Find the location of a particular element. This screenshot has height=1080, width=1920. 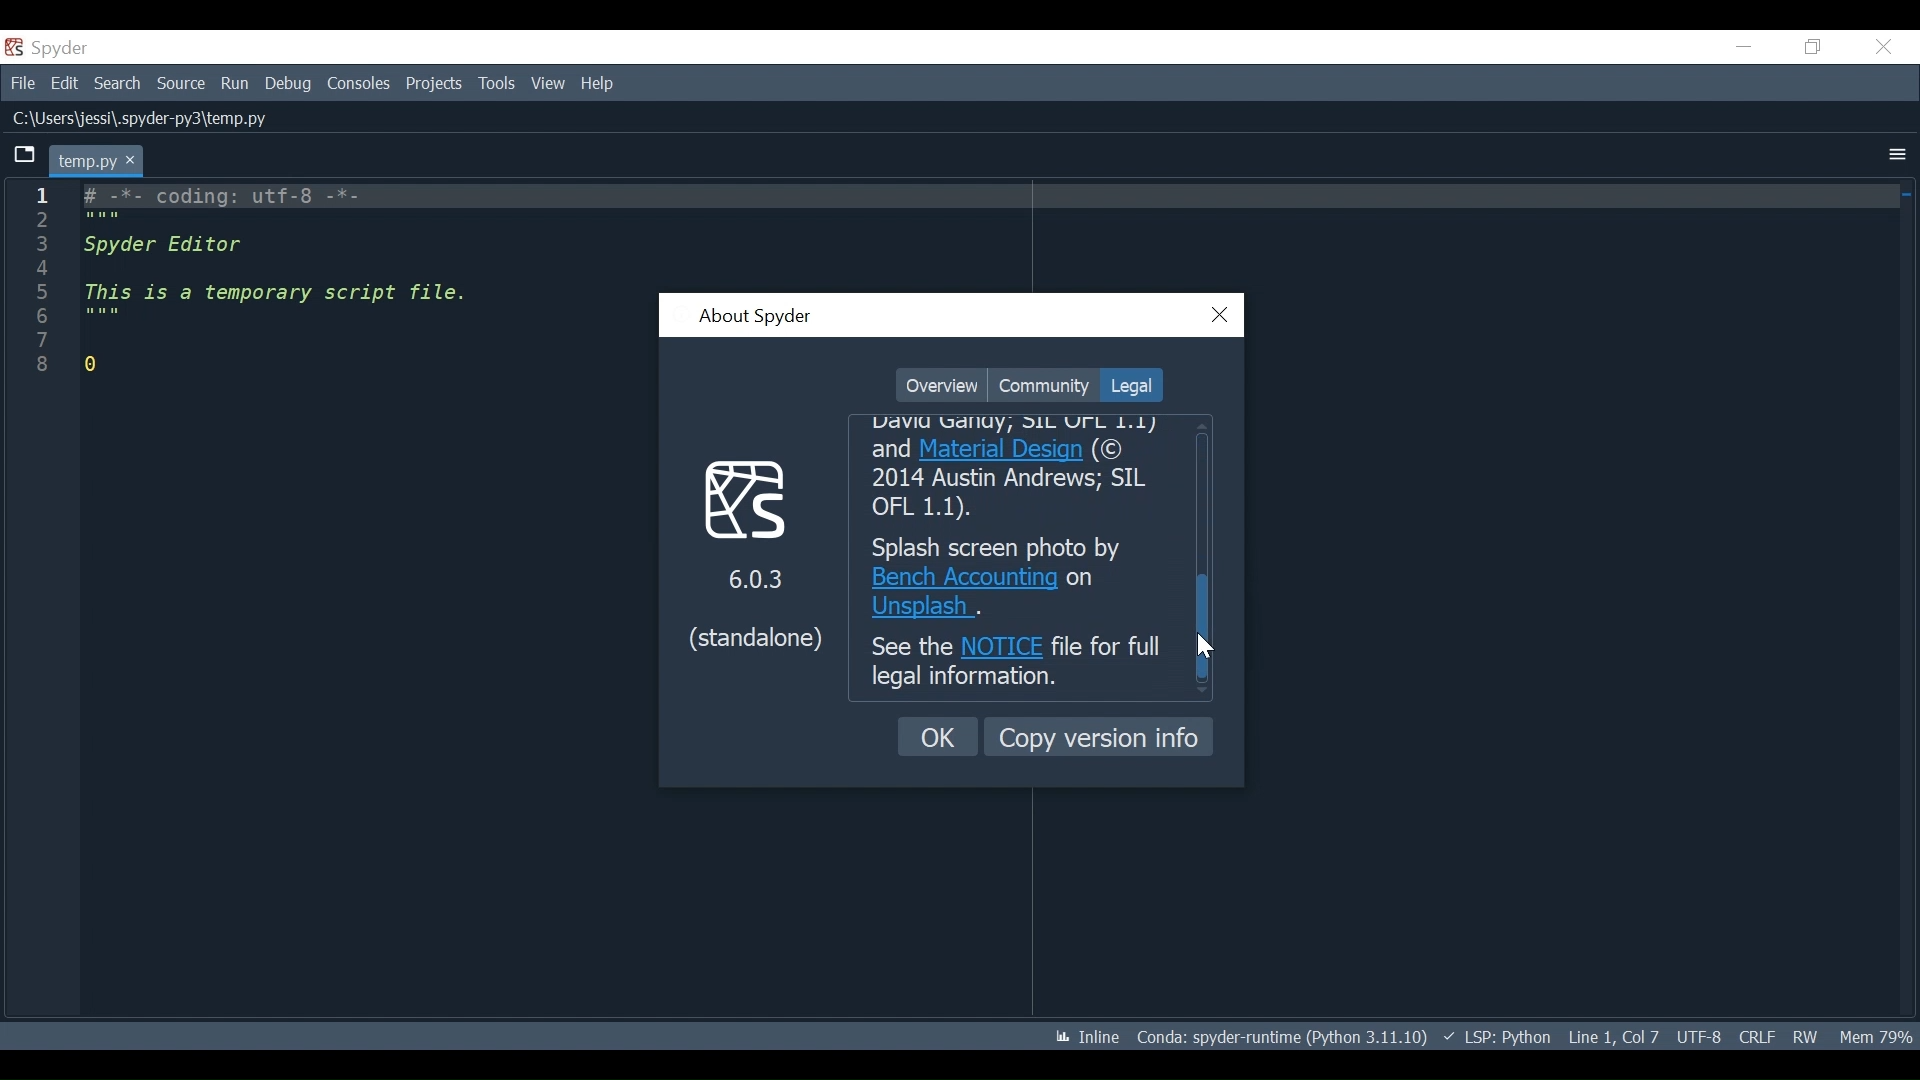

RW is located at coordinates (1804, 1036).